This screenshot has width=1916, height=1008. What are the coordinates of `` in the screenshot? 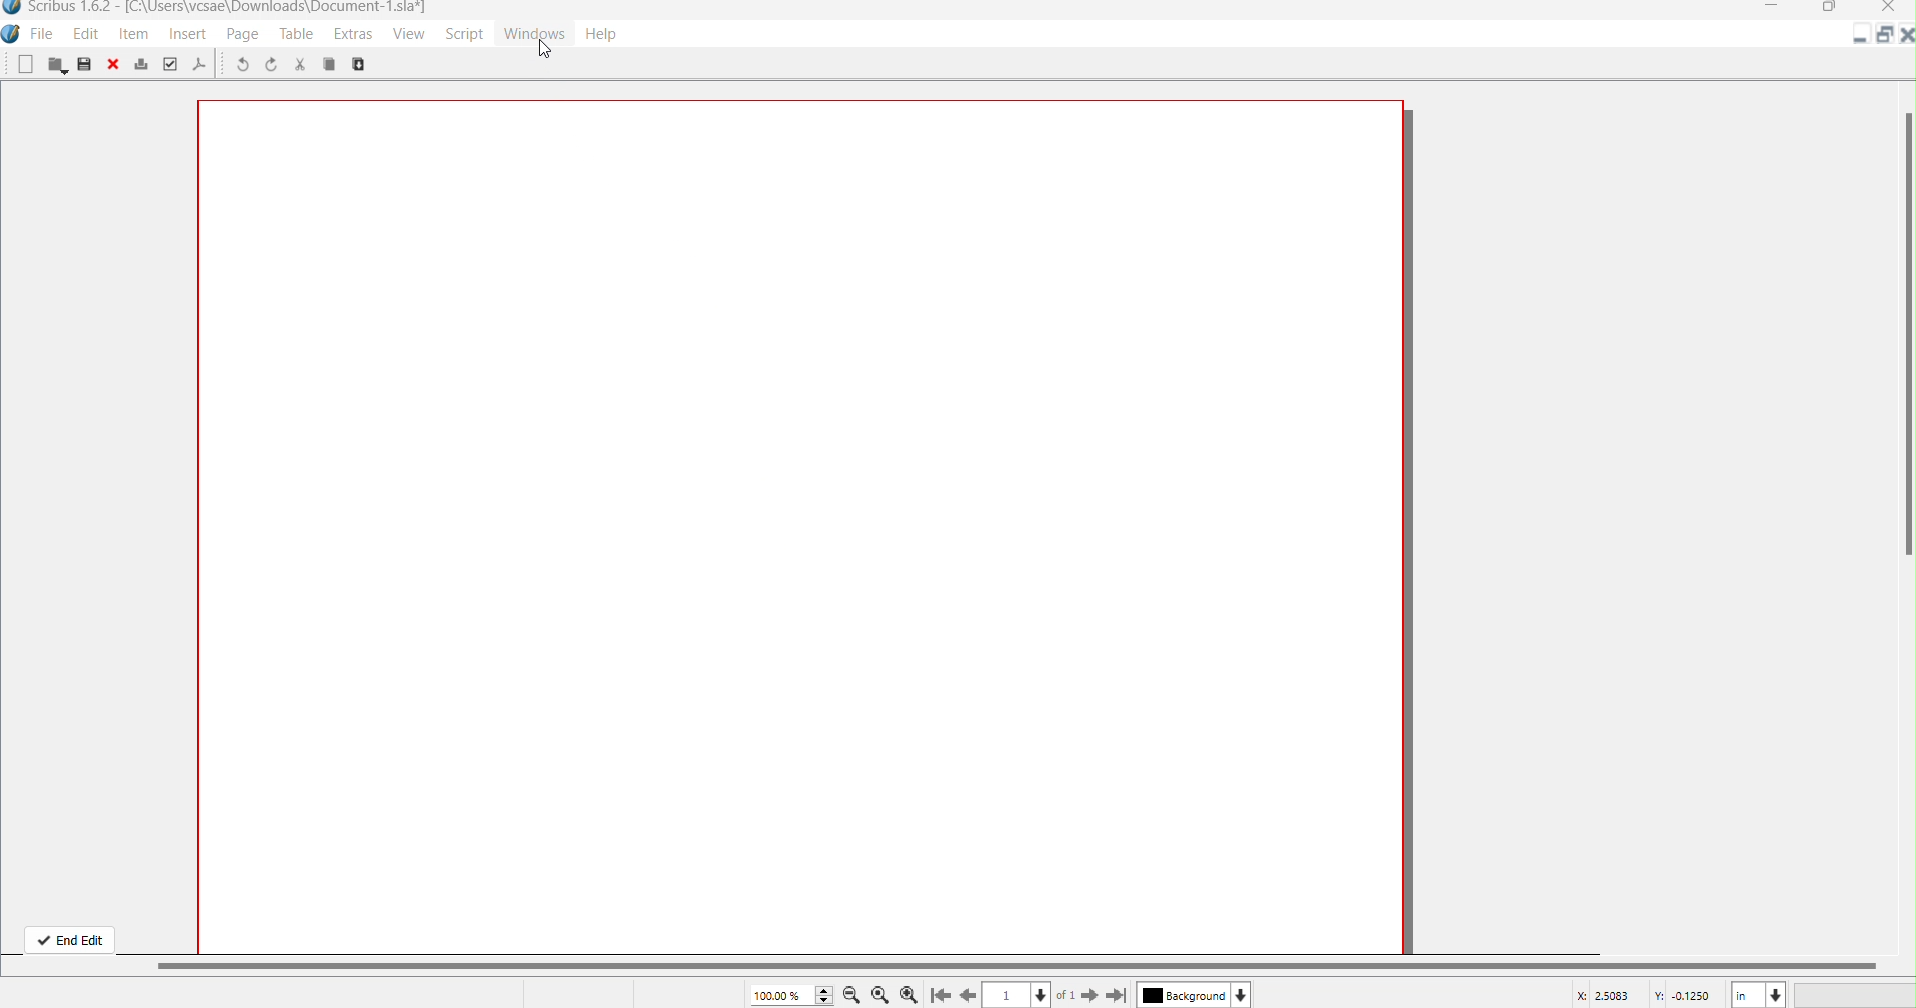 It's located at (115, 63).